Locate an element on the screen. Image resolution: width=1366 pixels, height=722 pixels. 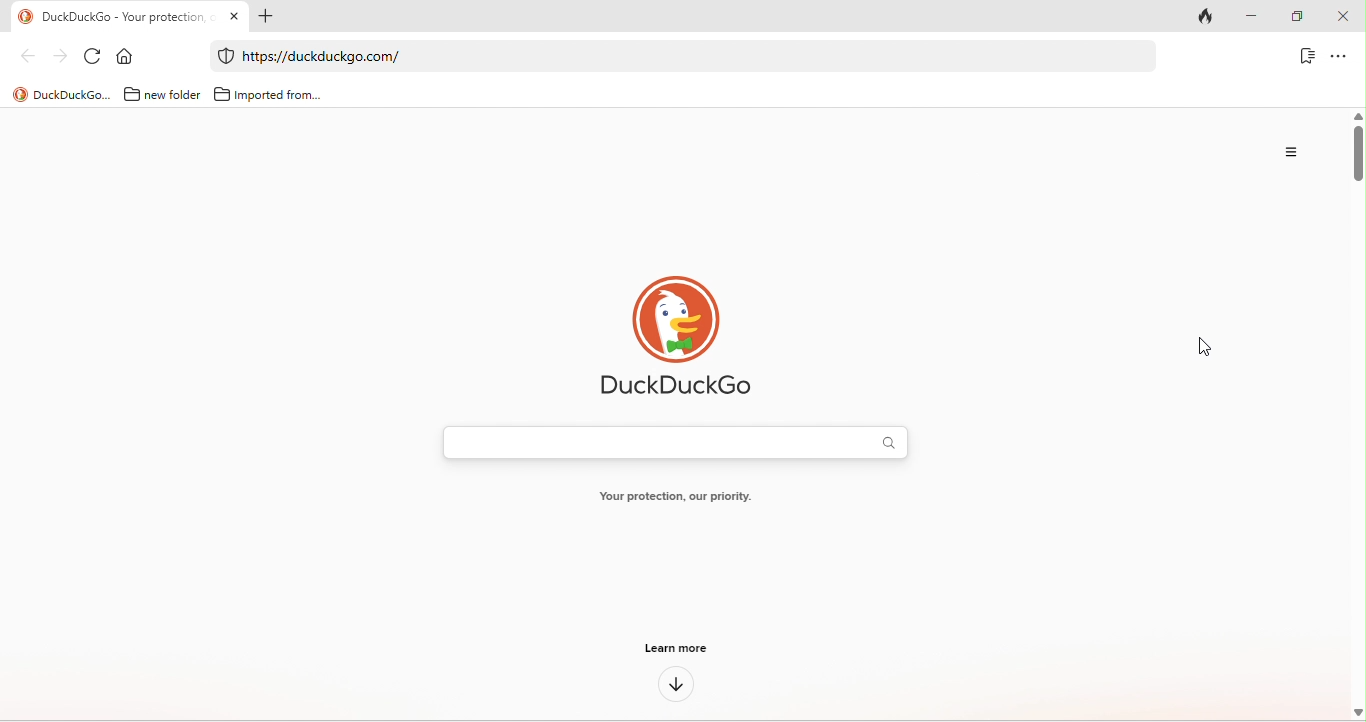
down arrow is located at coordinates (675, 687).